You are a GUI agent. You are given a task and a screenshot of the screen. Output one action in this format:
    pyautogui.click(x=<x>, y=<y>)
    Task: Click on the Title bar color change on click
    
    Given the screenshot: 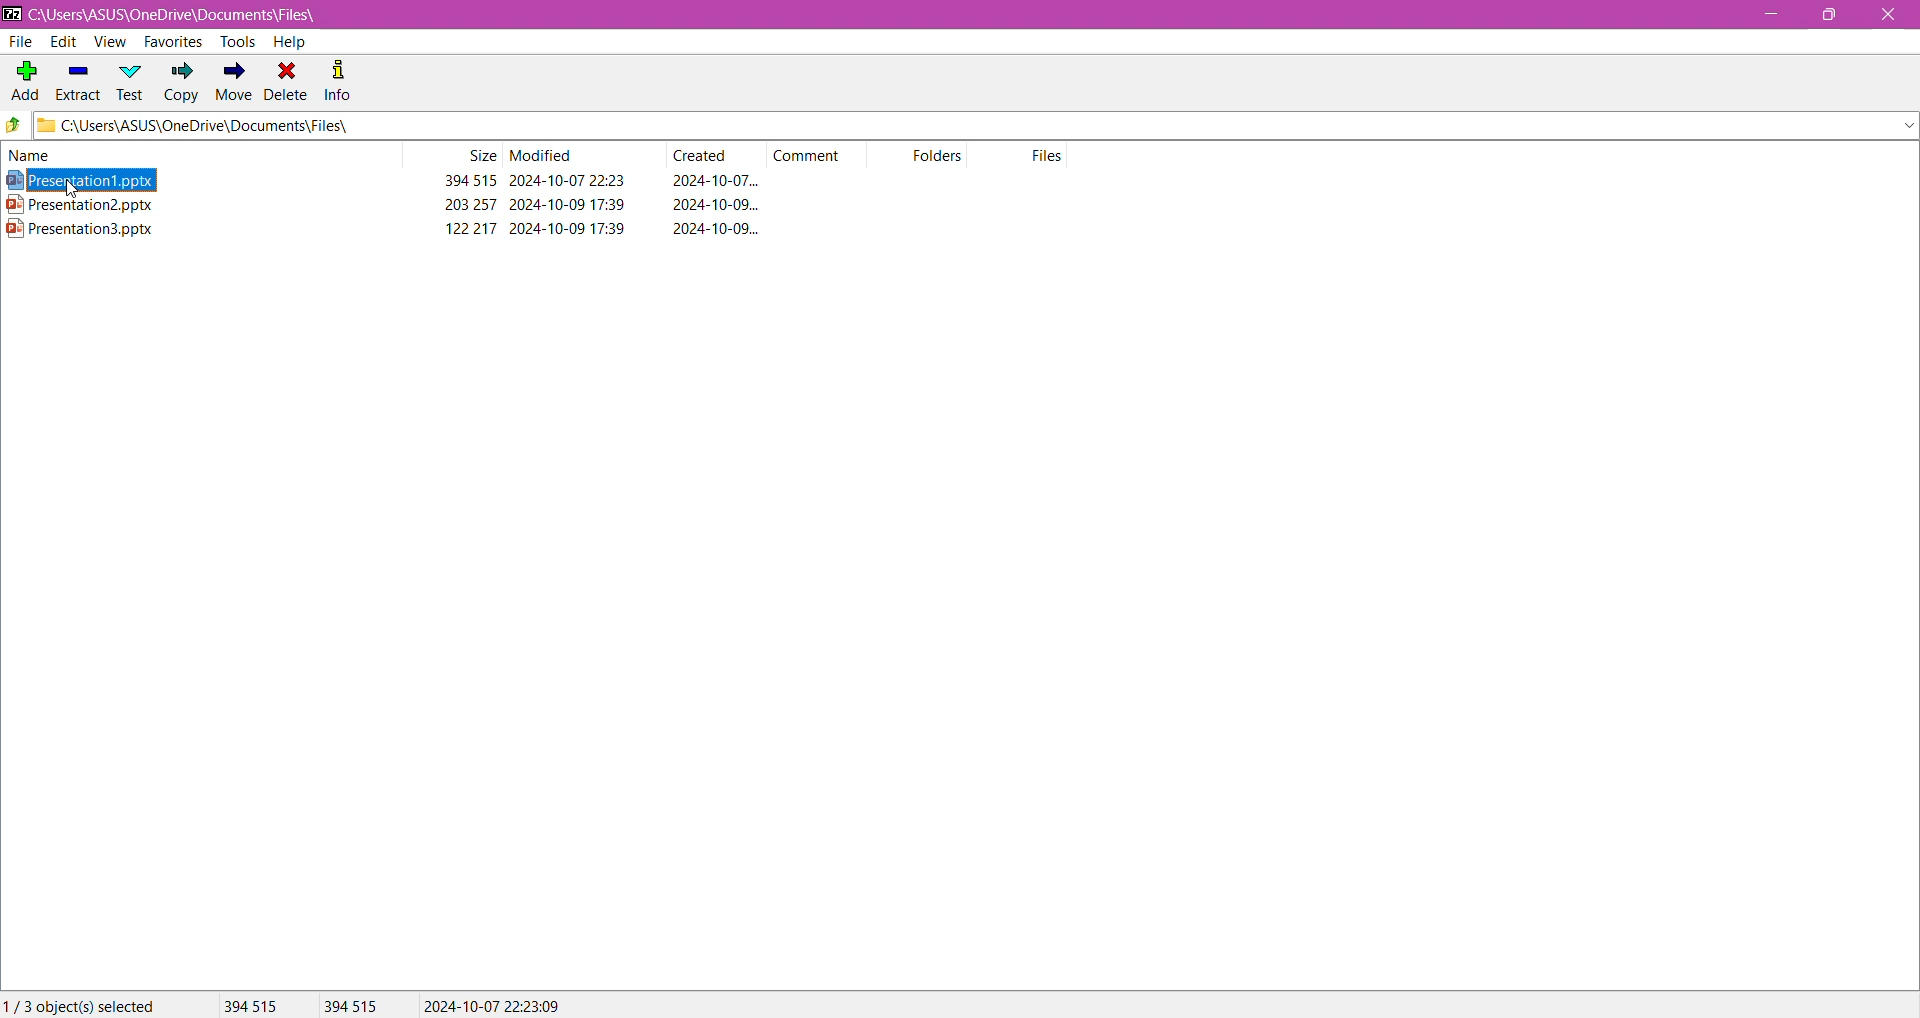 What is the action you would take?
    pyautogui.click(x=960, y=15)
    